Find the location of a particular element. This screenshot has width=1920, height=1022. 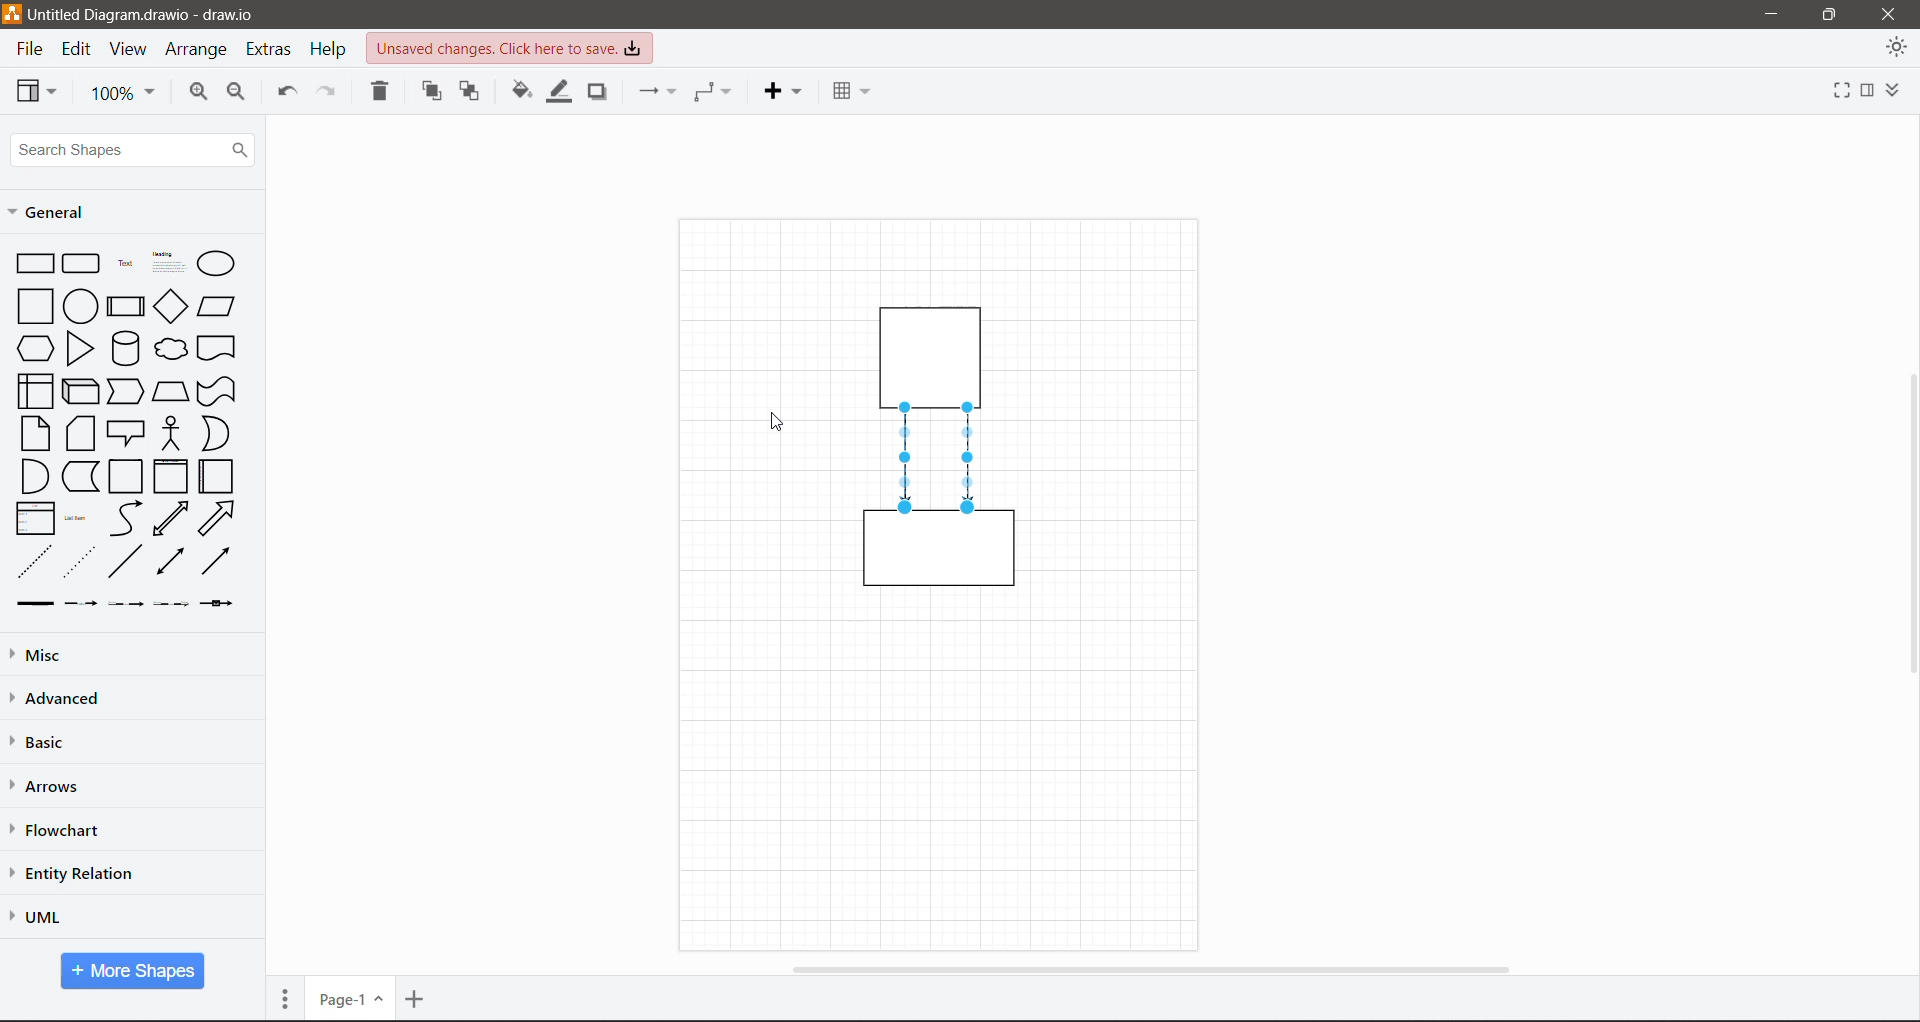

Fullscreen is located at coordinates (1836, 87).